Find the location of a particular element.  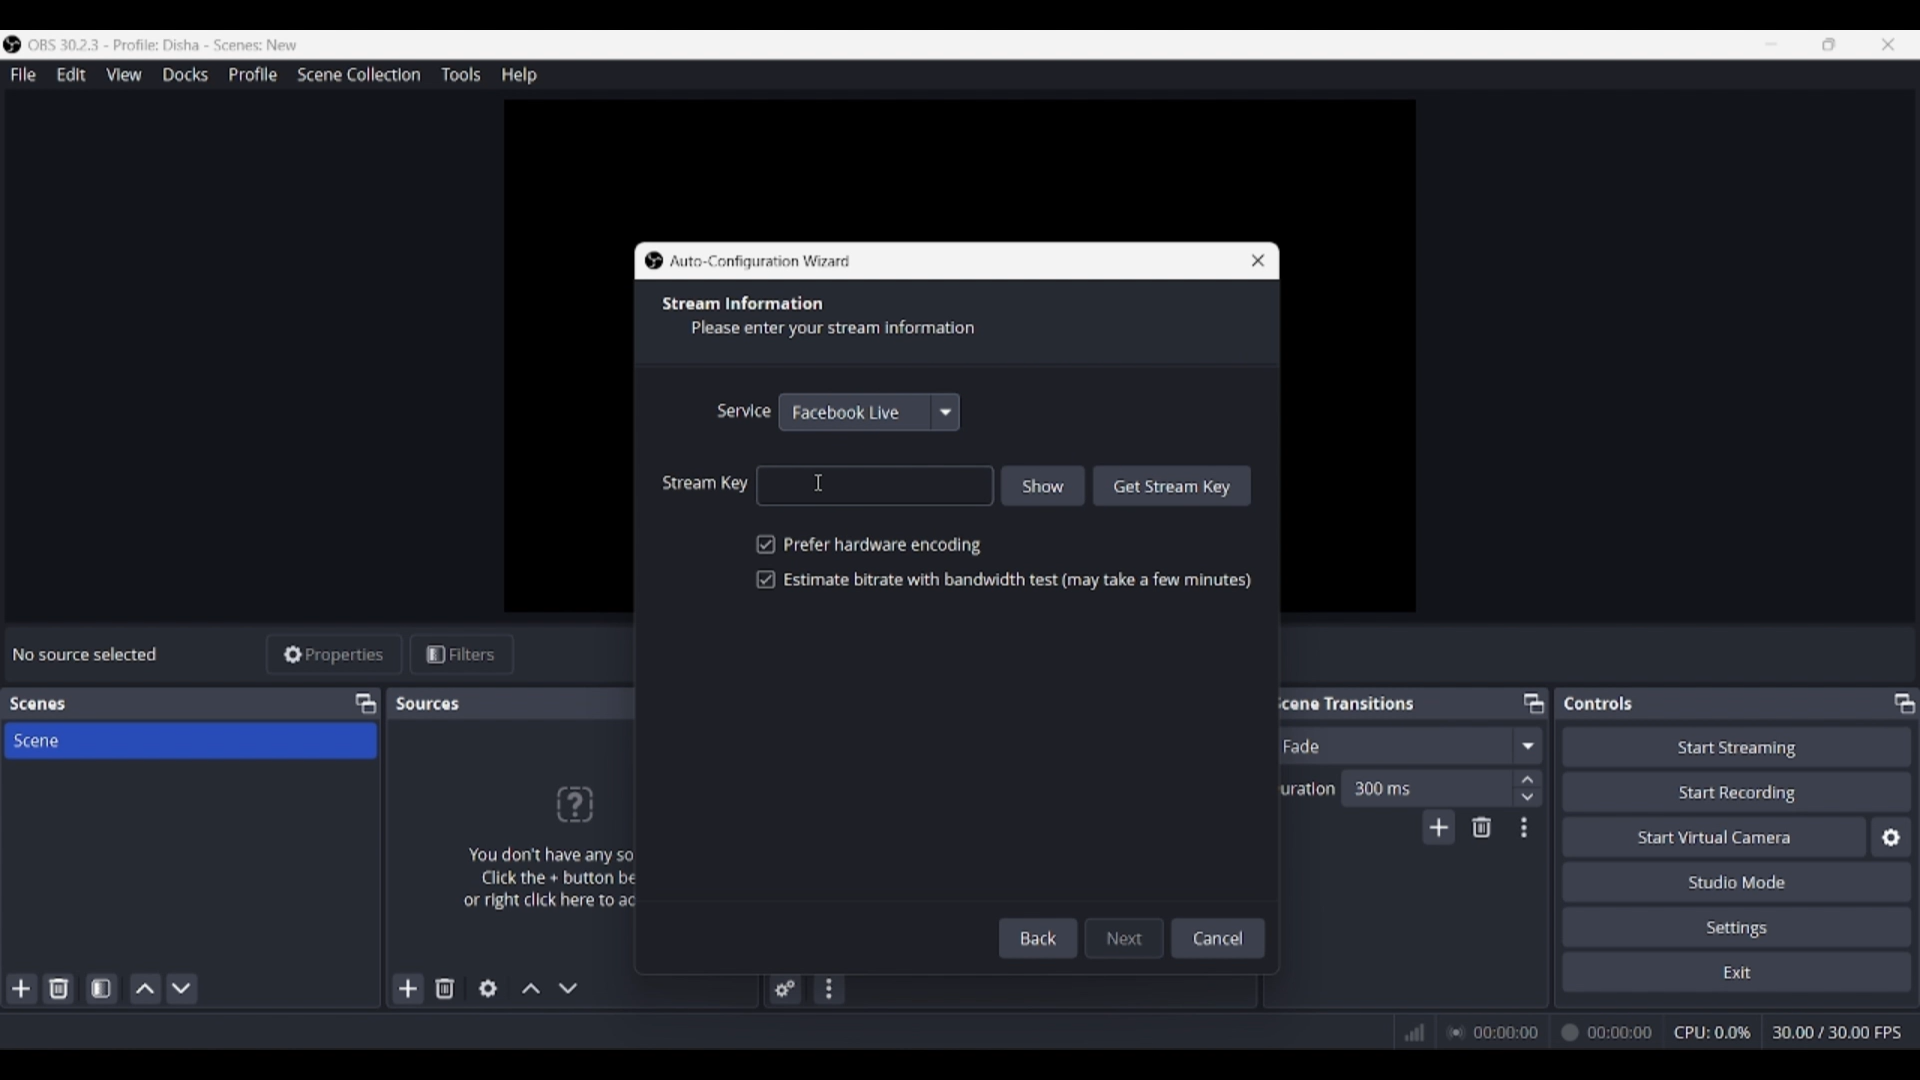

Start virtual camera is located at coordinates (1714, 836).